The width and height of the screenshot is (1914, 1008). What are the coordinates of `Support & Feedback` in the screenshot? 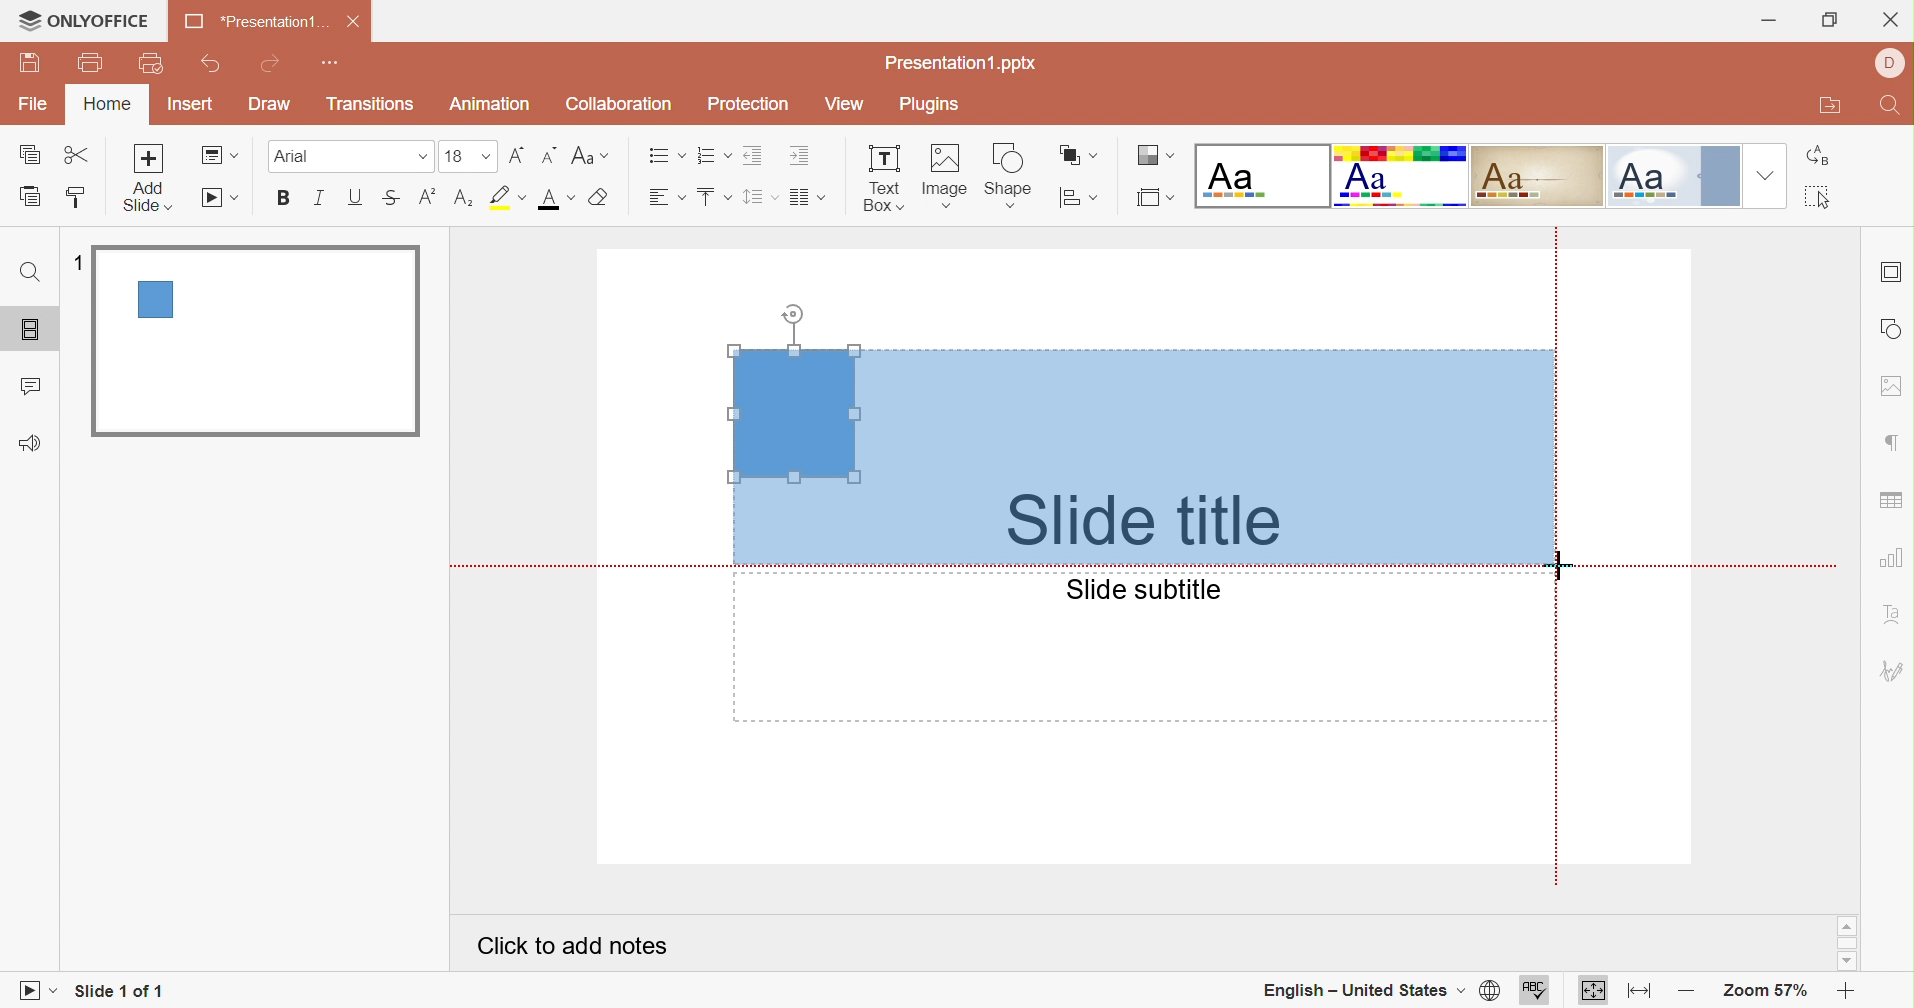 It's located at (29, 445).